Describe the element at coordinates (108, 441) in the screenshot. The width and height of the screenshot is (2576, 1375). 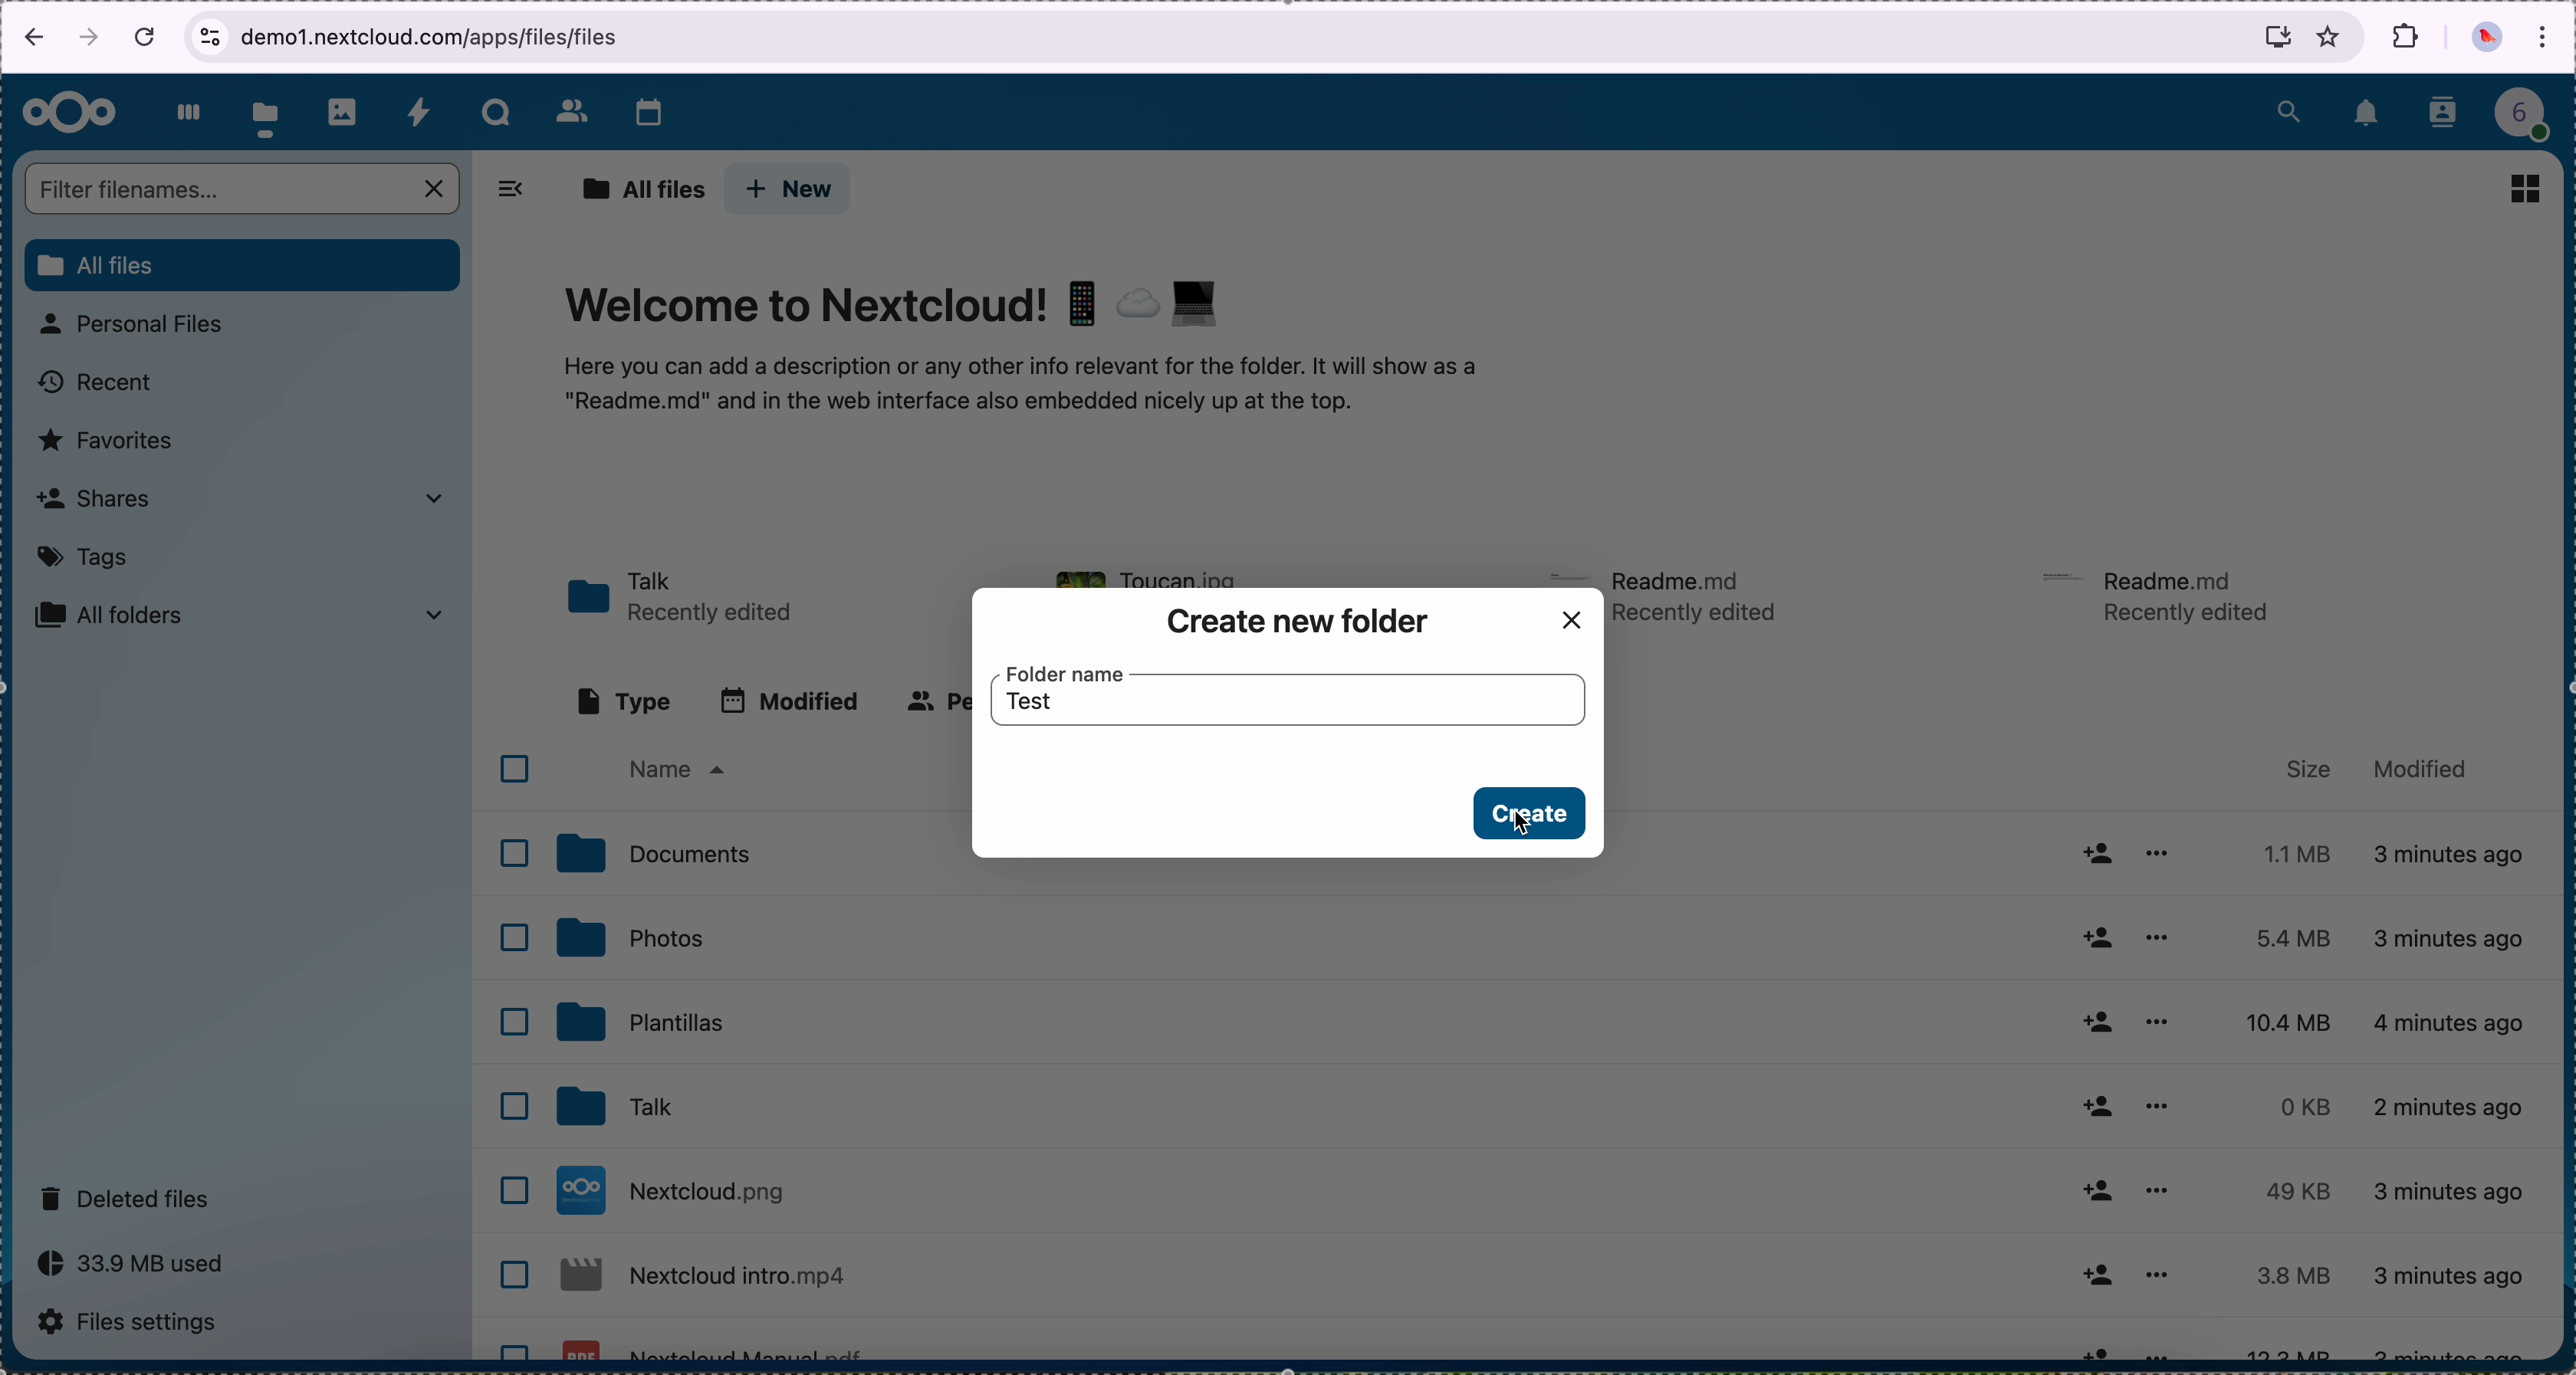
I see `favorites` at that location.